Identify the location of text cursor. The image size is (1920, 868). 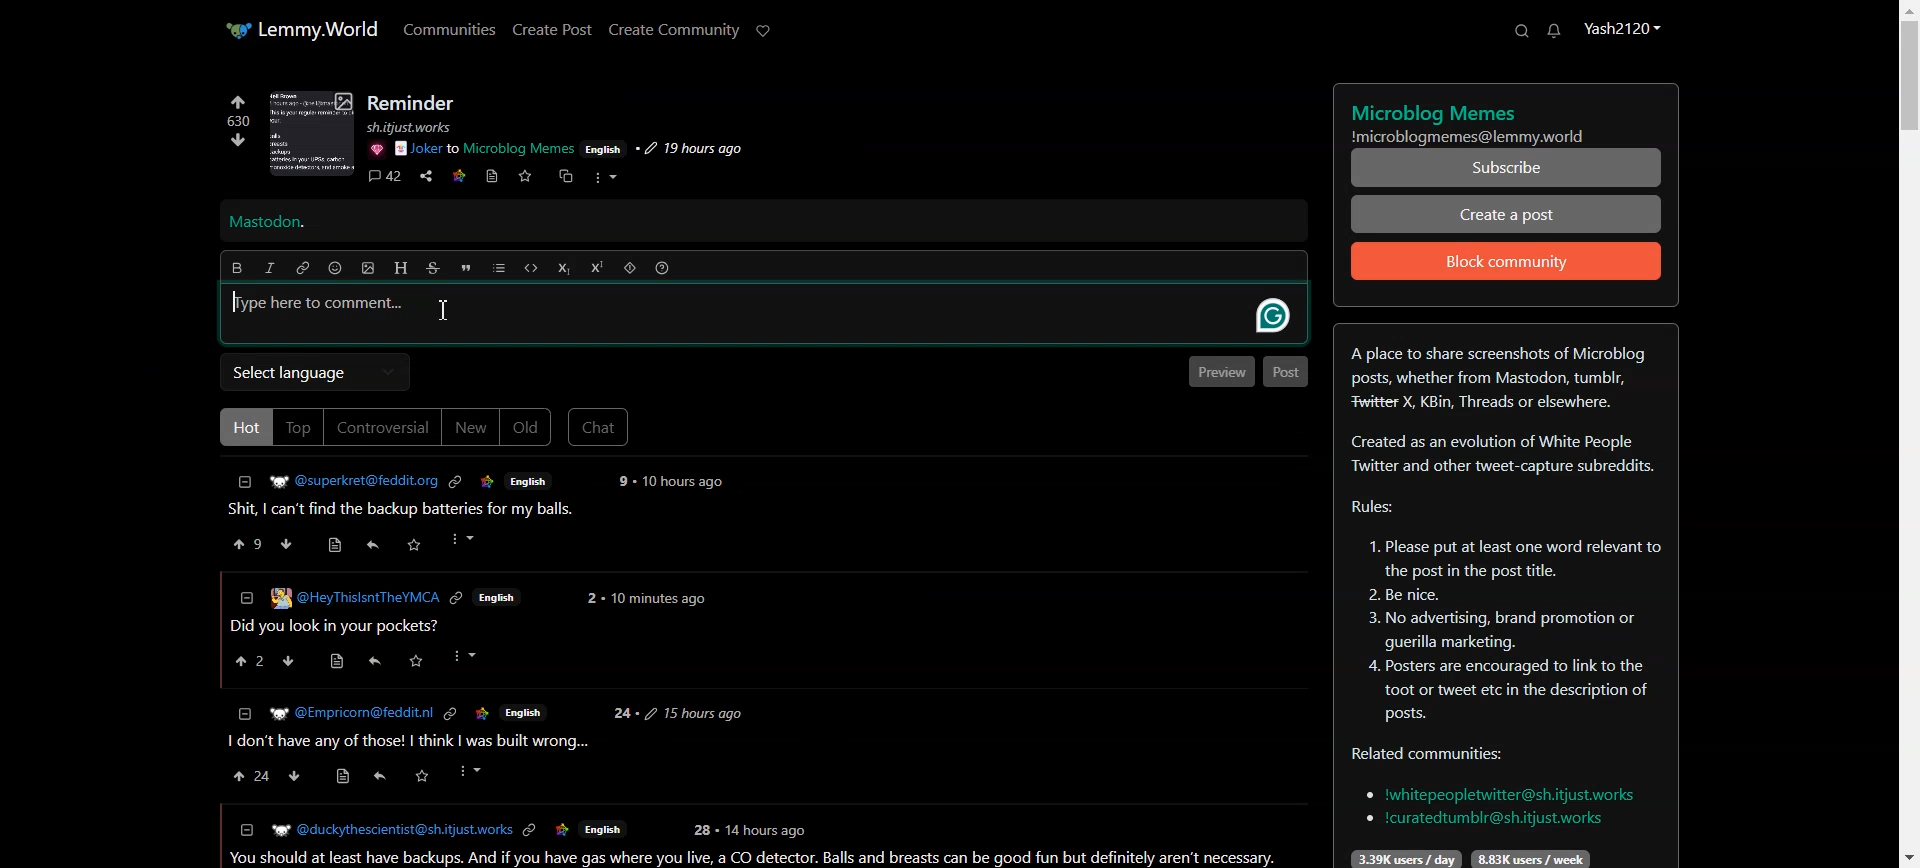
(235, 303).